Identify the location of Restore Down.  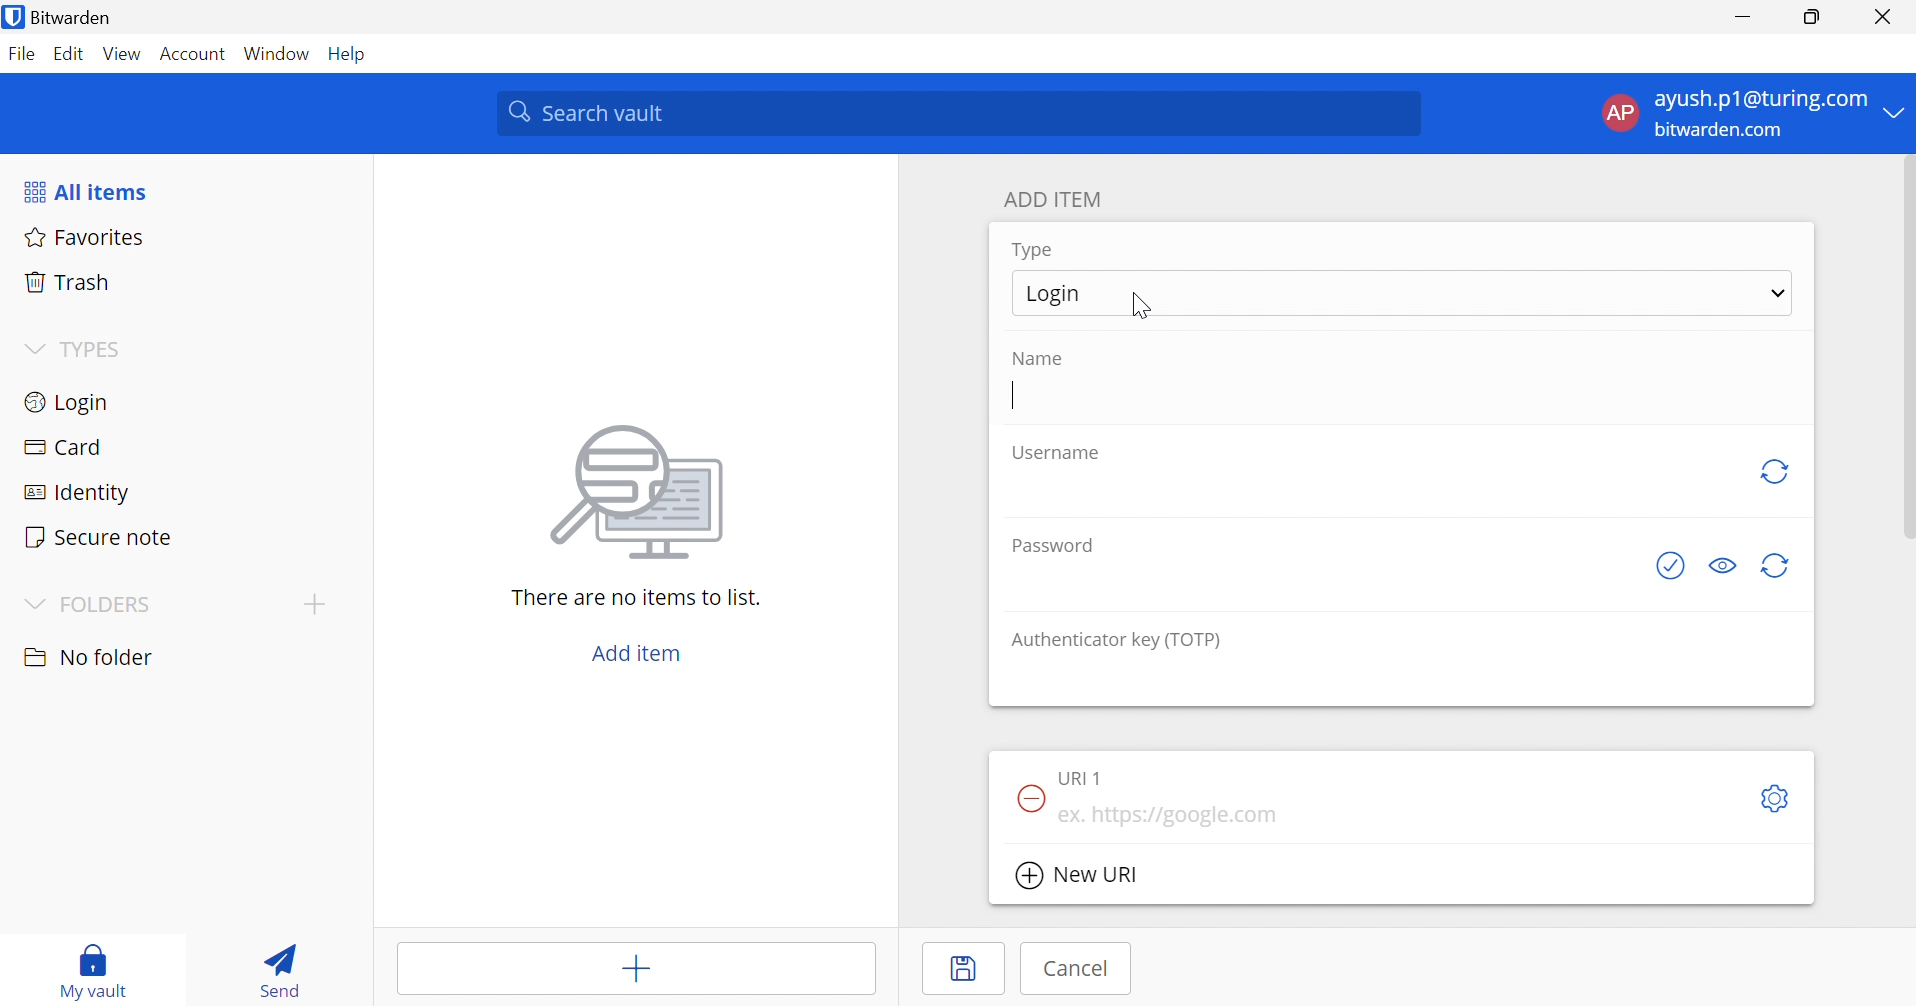
(1810, 19).